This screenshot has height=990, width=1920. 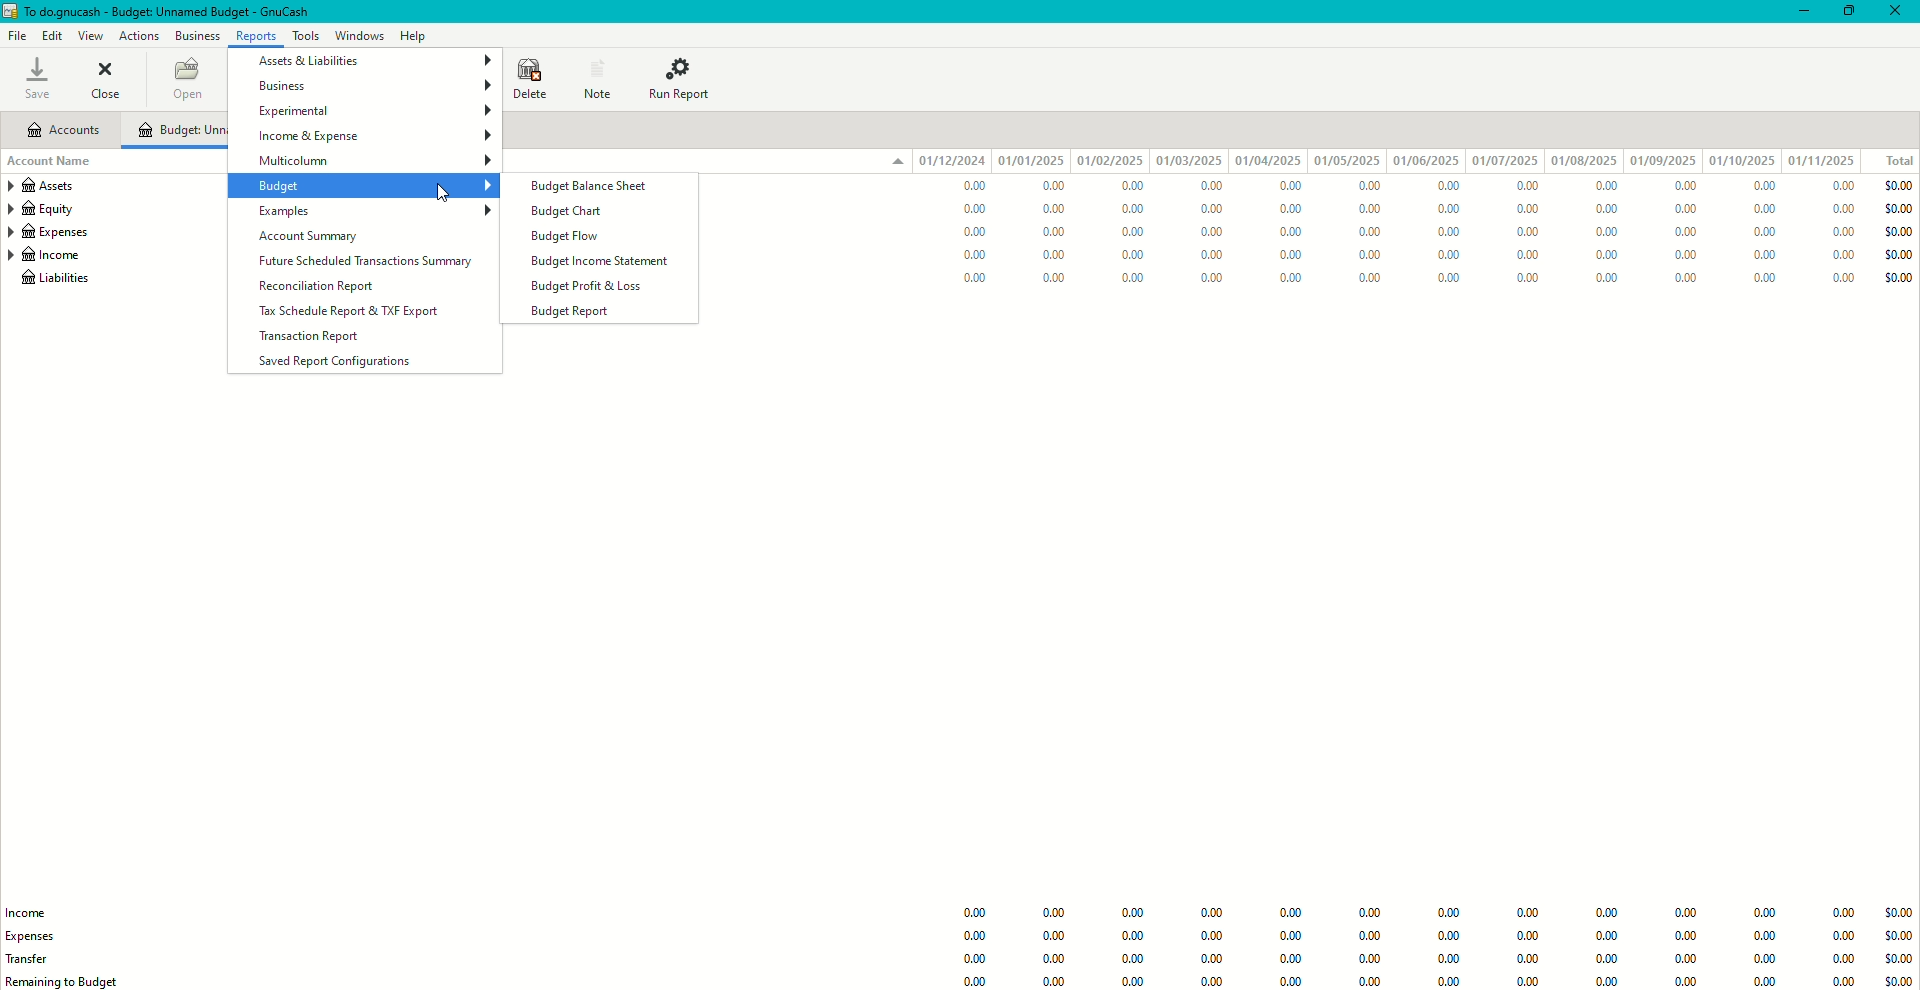 What do you see at coordinates (1450, 230) in the screenshot?
I see `0.00` at bounding box center [1450, 230].